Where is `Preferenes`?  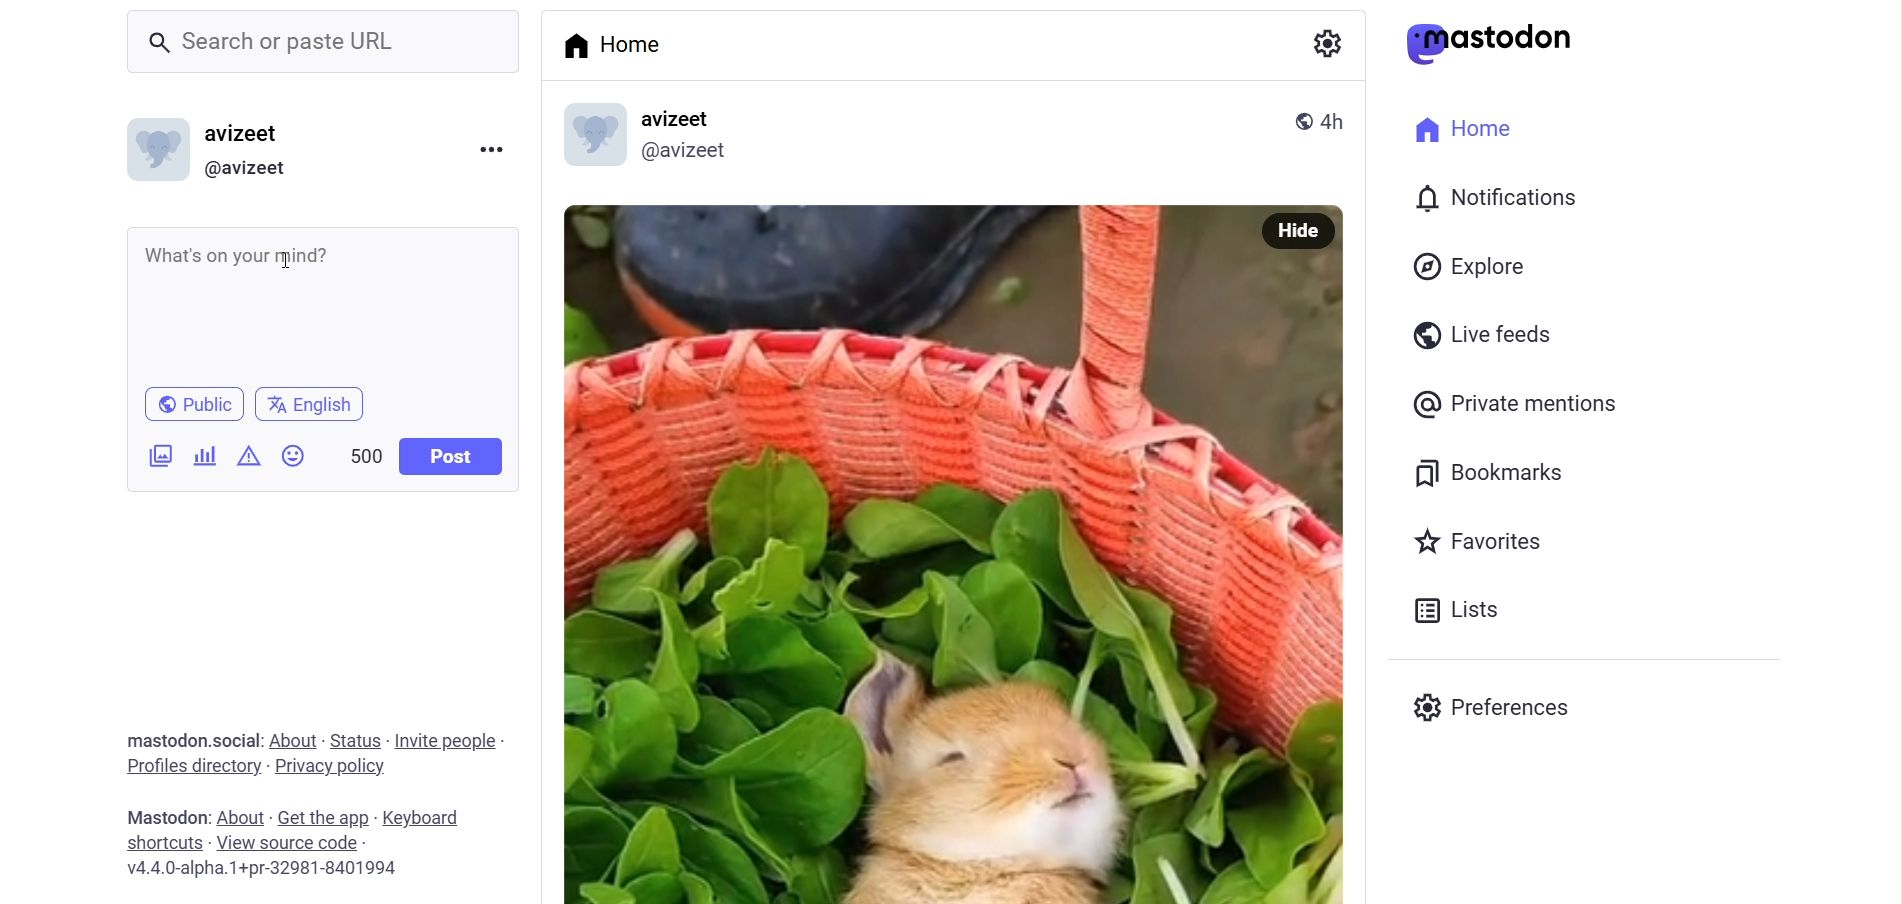 Preferenes is located at coordinates (1495, 709).